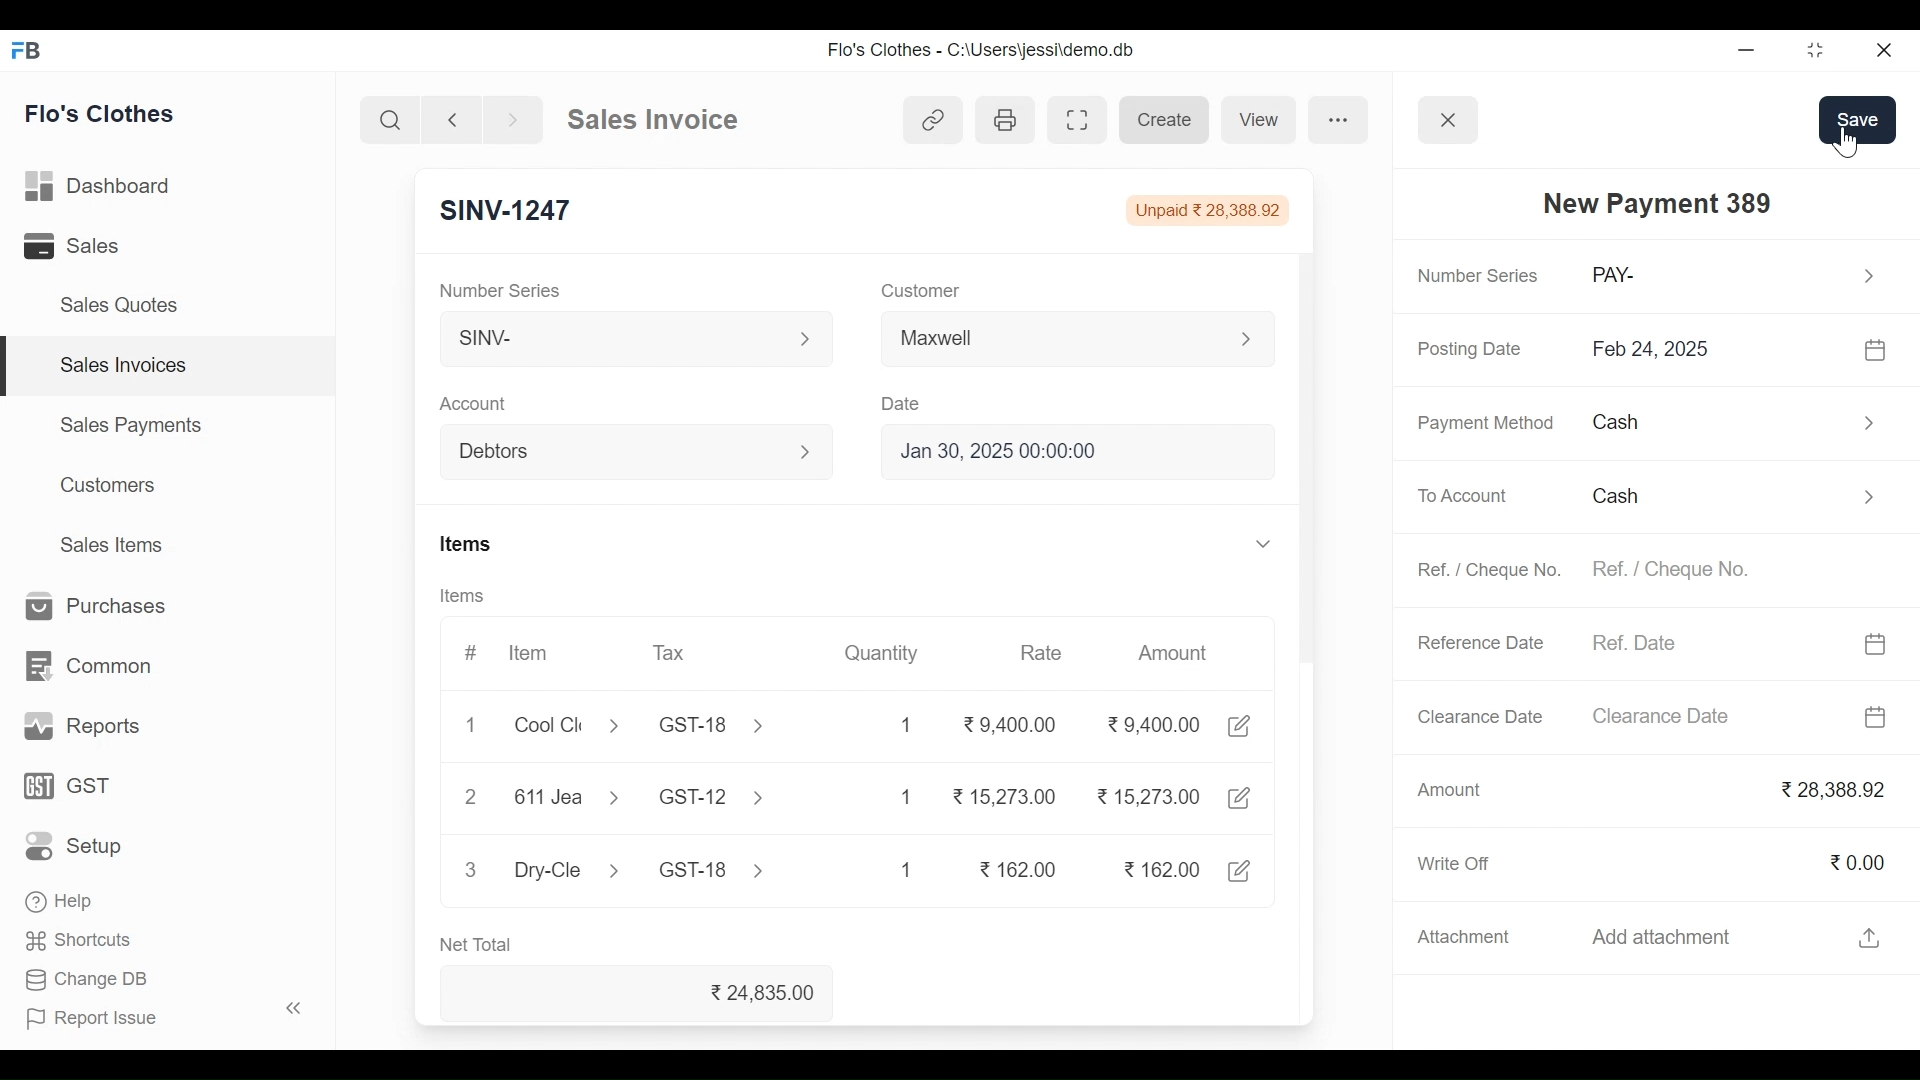 This screenshot has width=1920, height=1080. I want to click on 24,835.00, so click(760, 993).